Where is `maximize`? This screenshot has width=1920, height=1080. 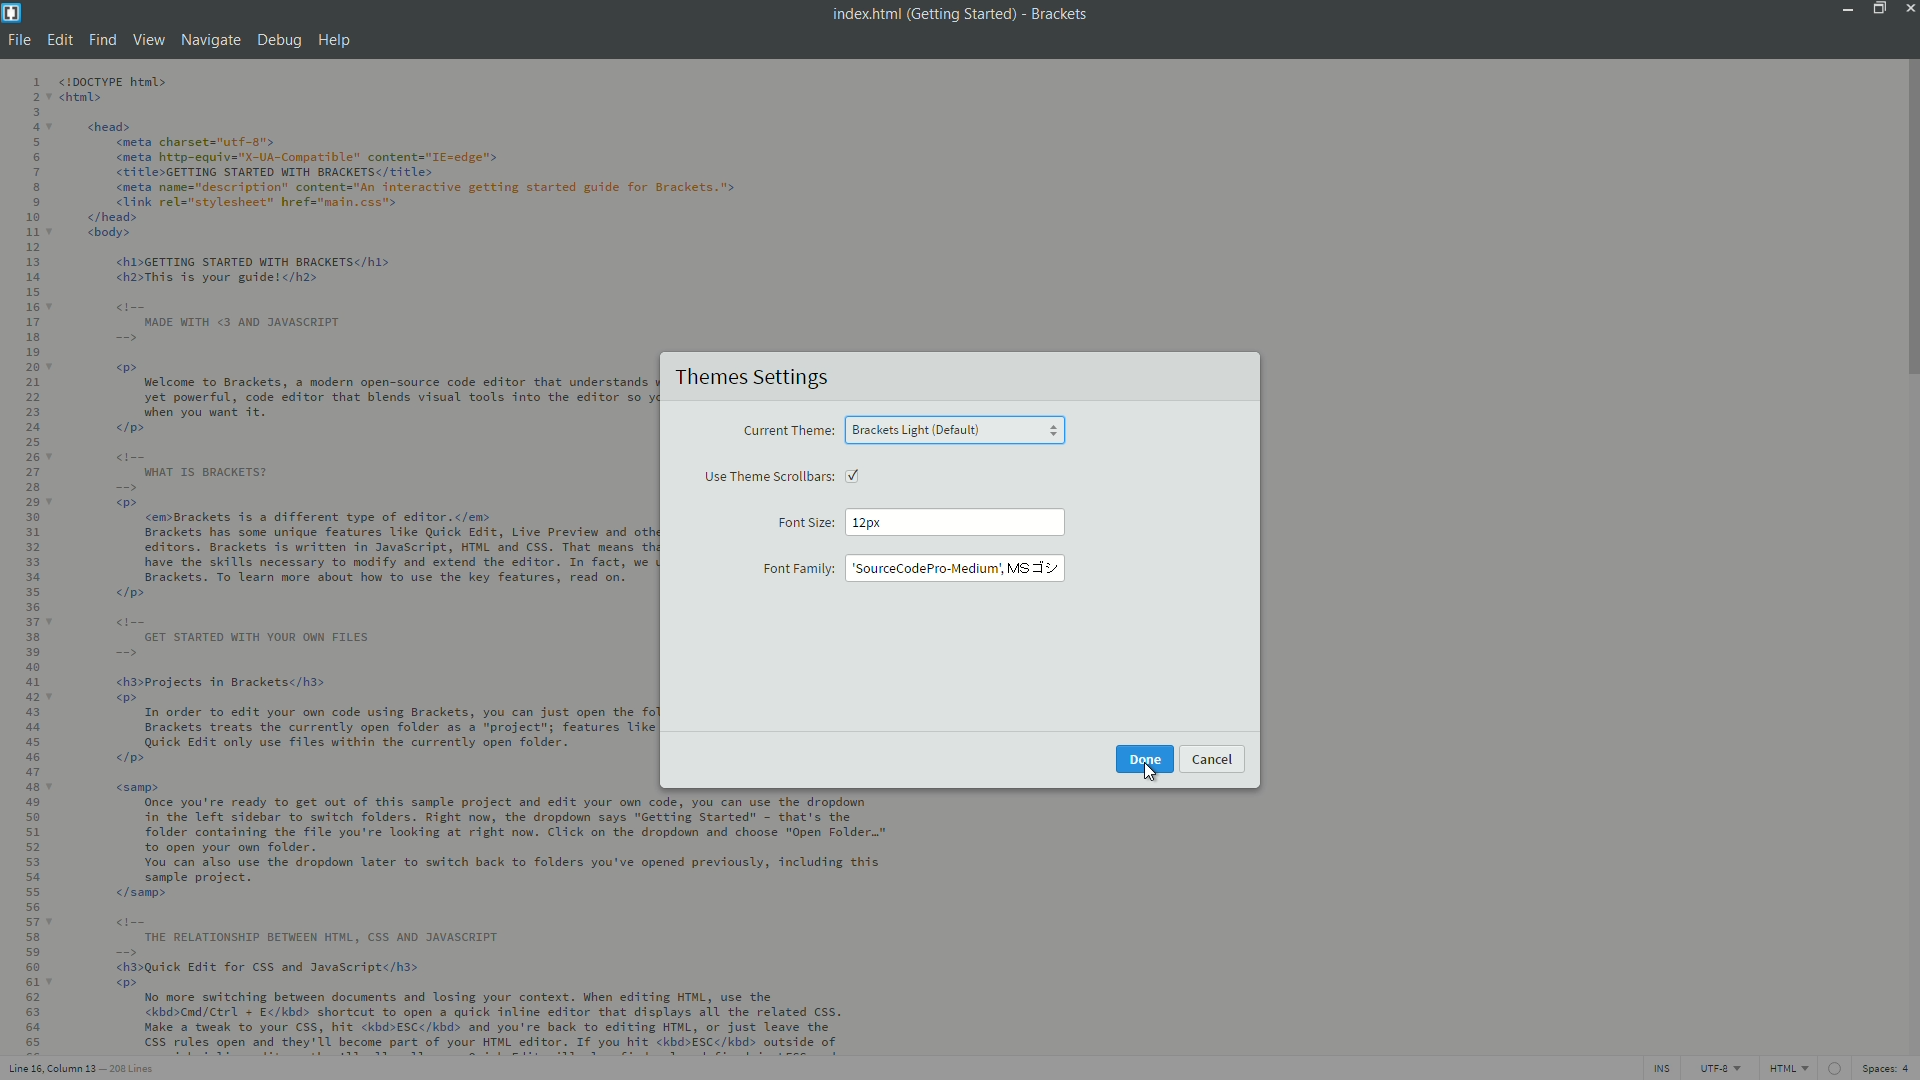
maximize is located at coordinates (1875, 8).